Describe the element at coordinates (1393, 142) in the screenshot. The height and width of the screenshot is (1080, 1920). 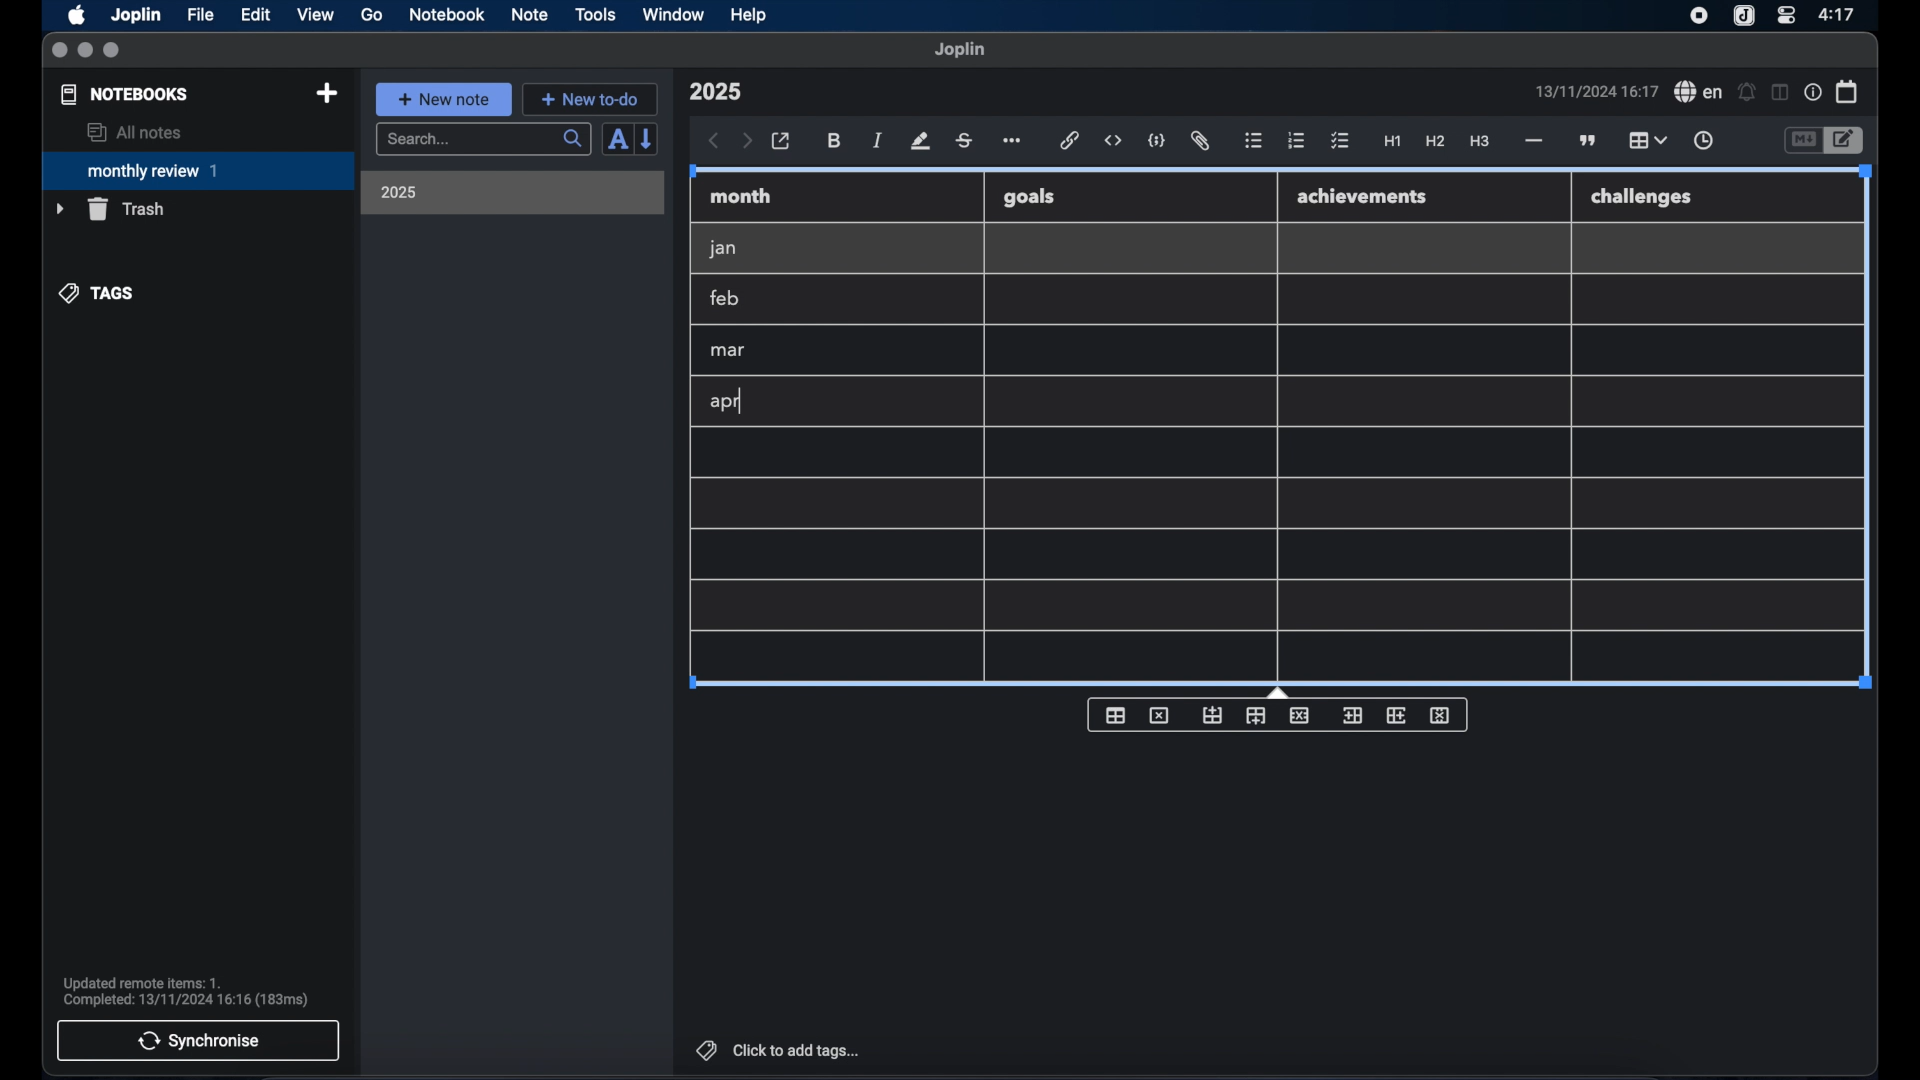
I see `heading 1` at that location.